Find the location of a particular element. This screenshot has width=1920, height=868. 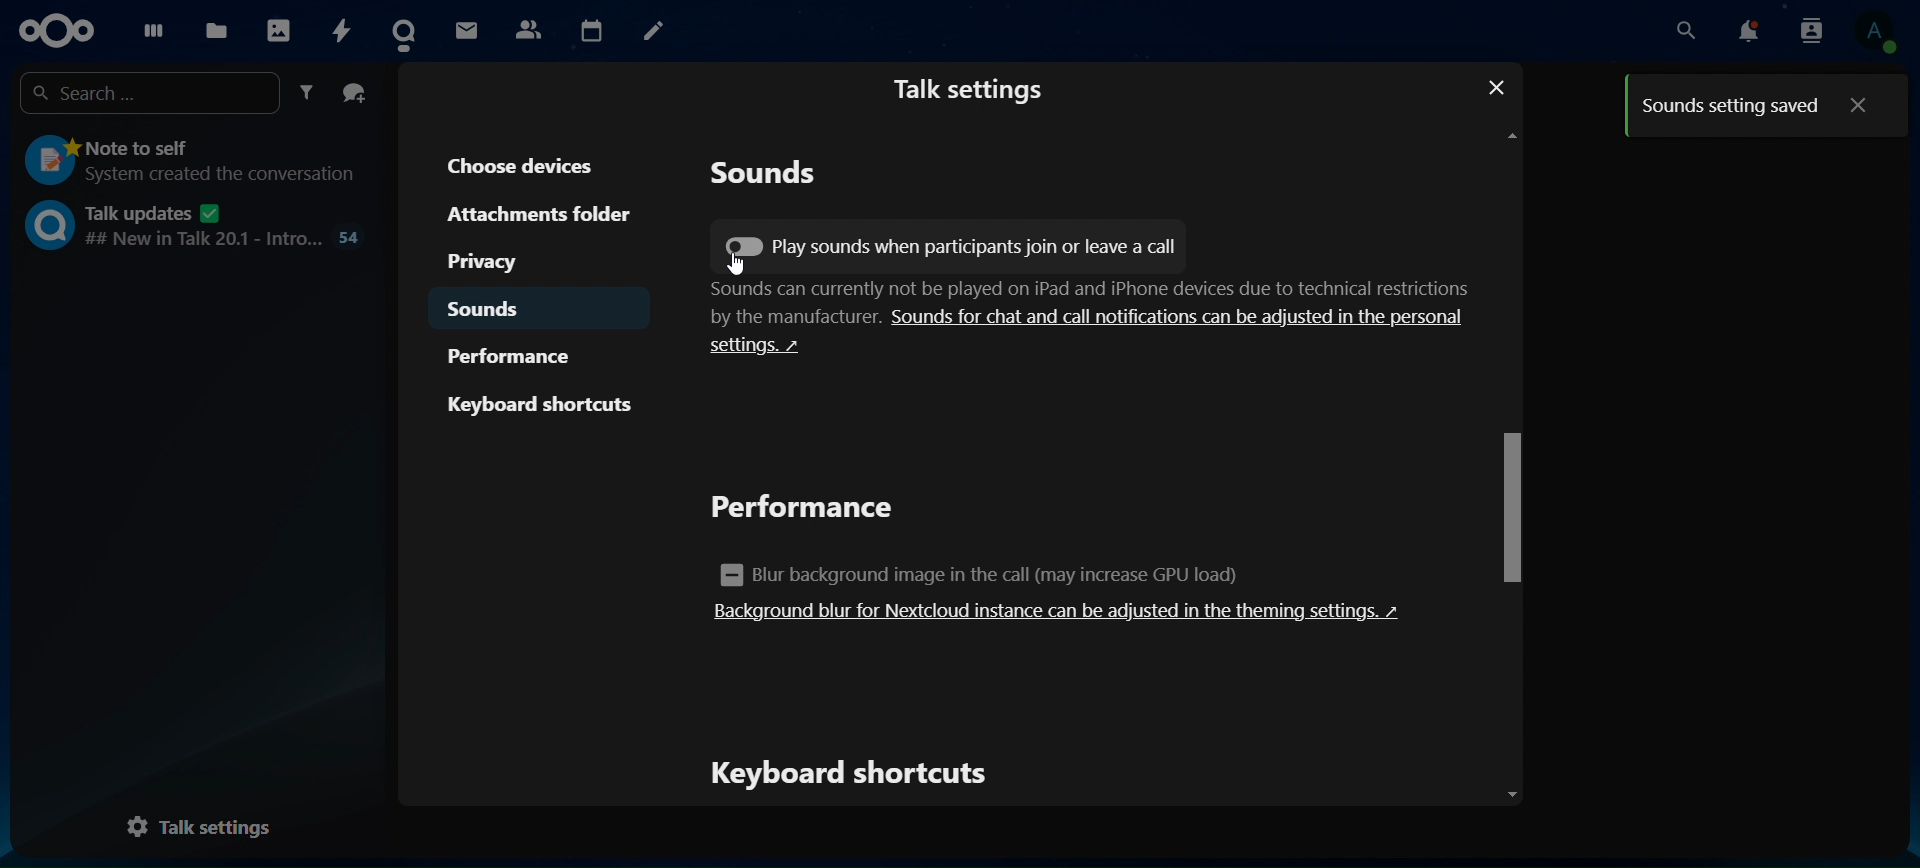

contacts is located at coordinates (526, 29).